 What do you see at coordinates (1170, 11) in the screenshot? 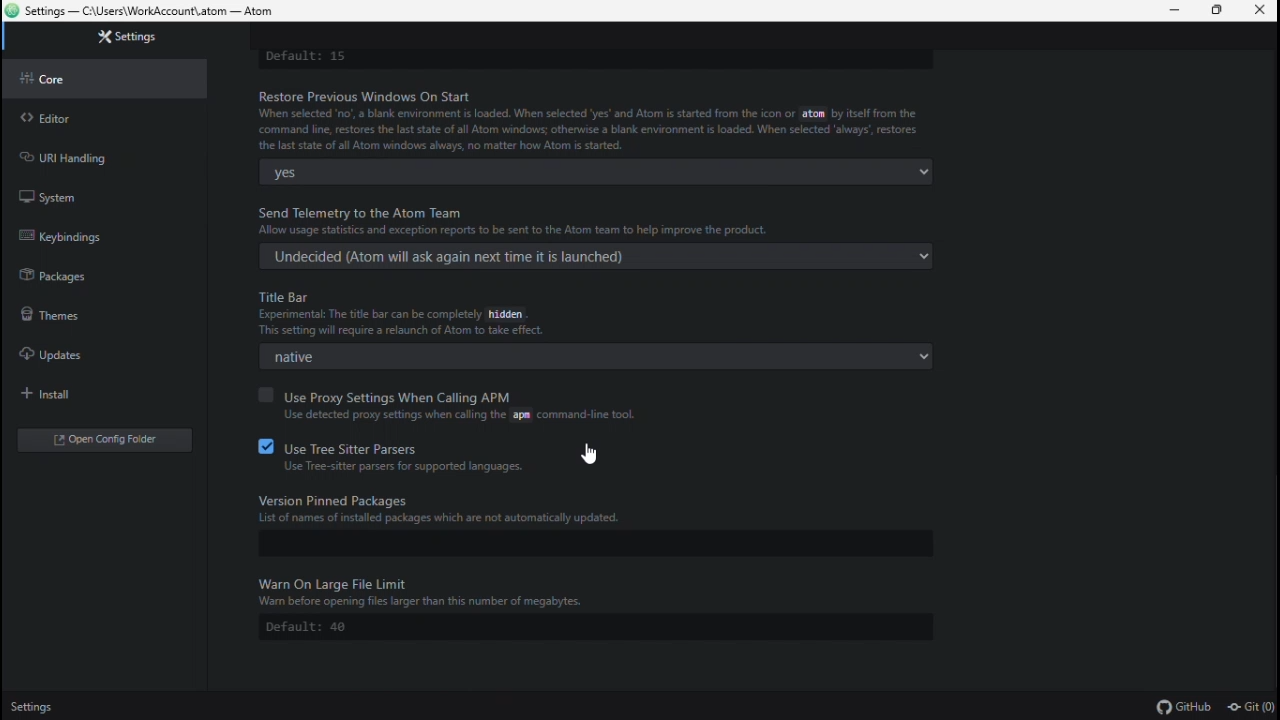
I see `Minimise` at bounding box center [1170, 11].